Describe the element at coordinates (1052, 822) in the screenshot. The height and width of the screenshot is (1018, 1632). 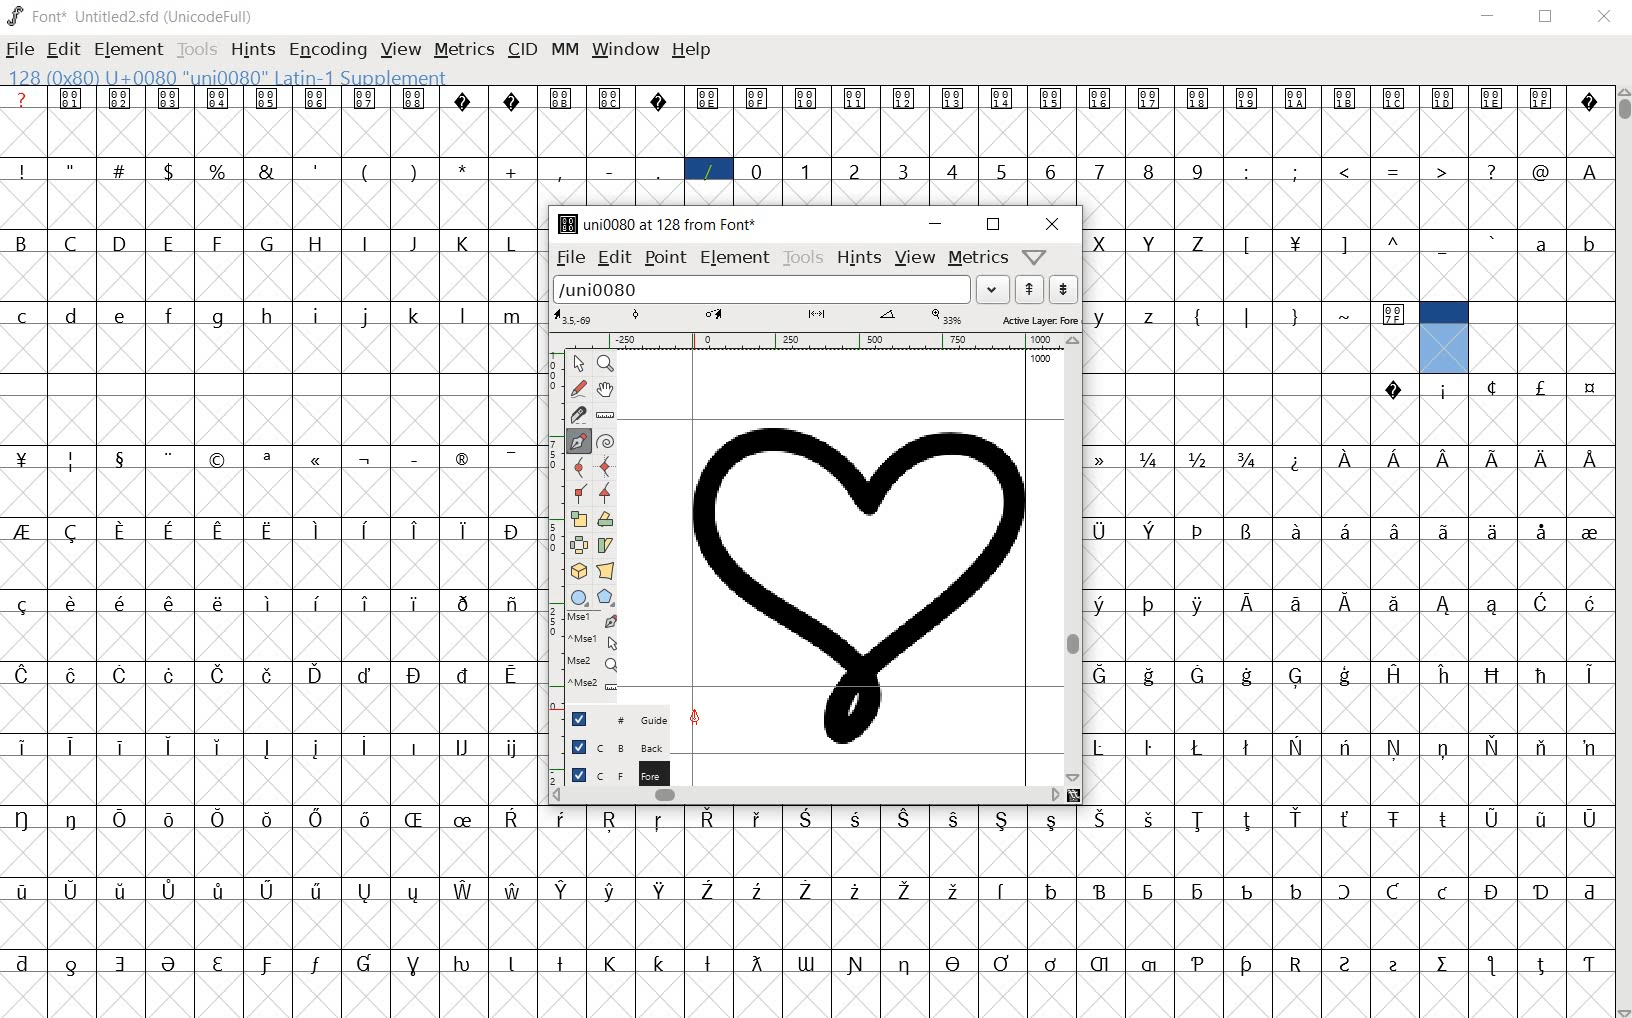
I see `glyph` at that location.